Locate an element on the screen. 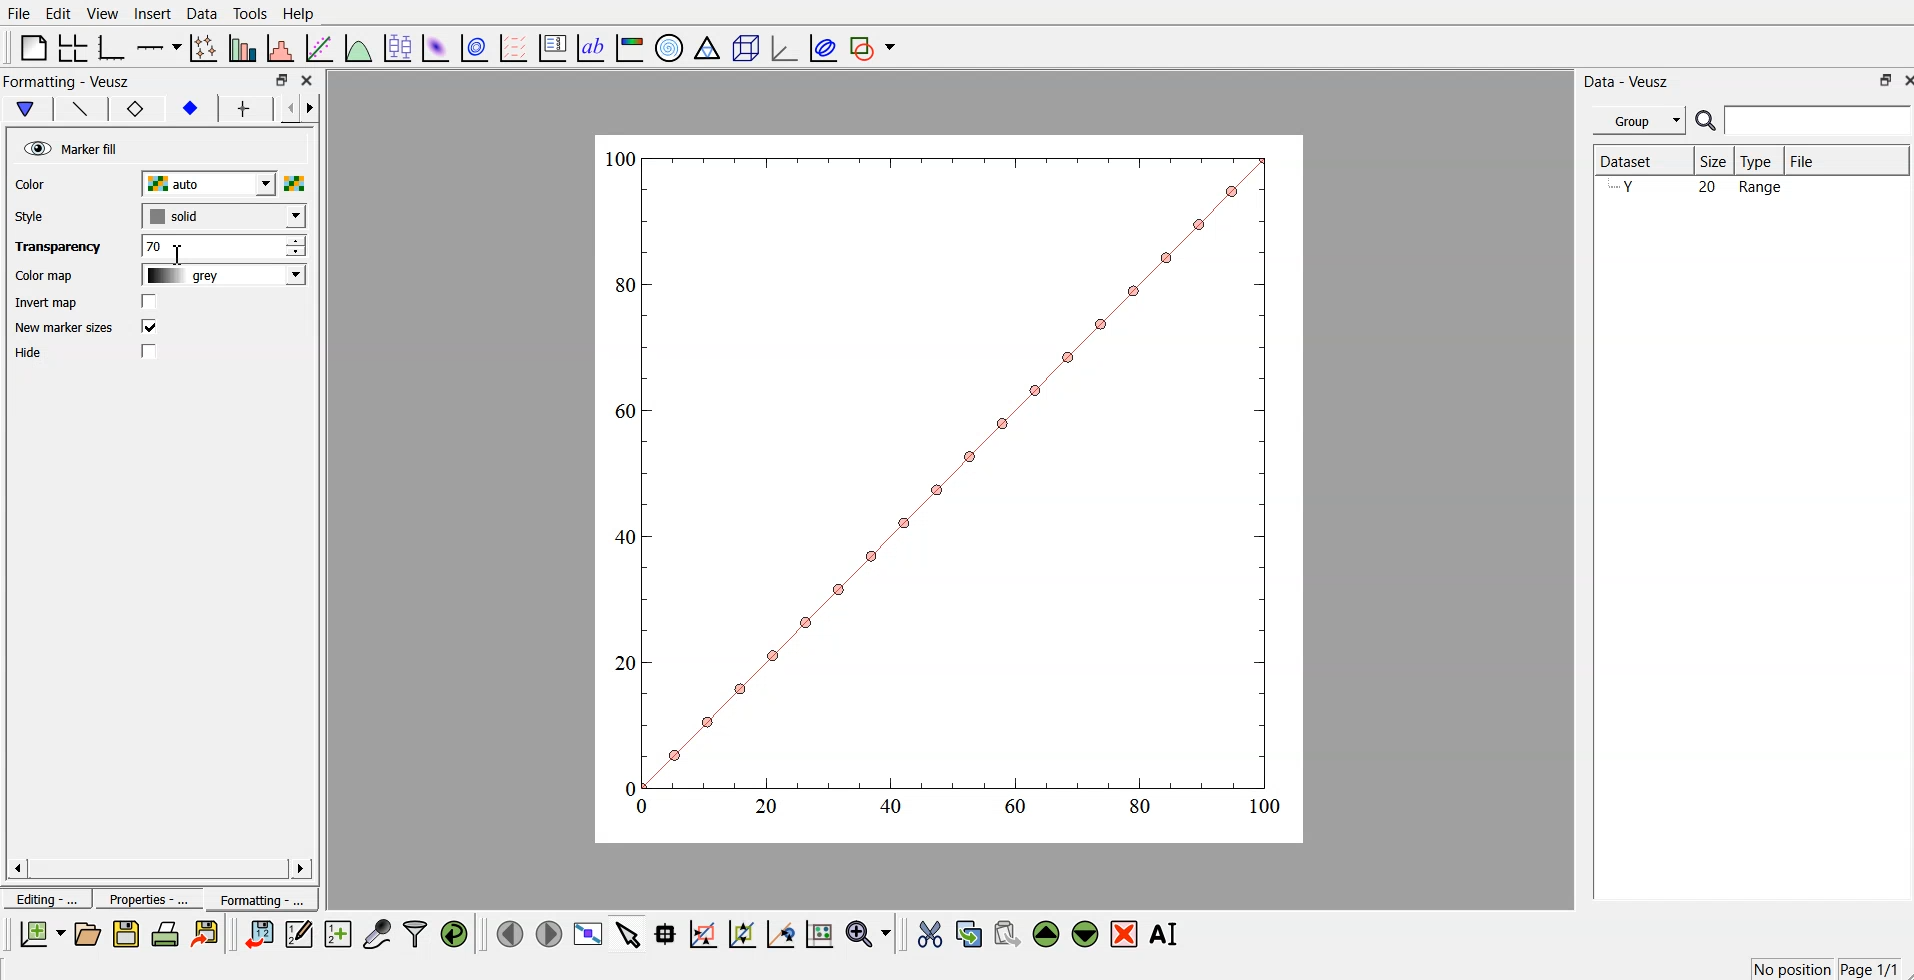 This screenshot has width=1914, height=980. fit a function to data is located at coordinates (320, 47).